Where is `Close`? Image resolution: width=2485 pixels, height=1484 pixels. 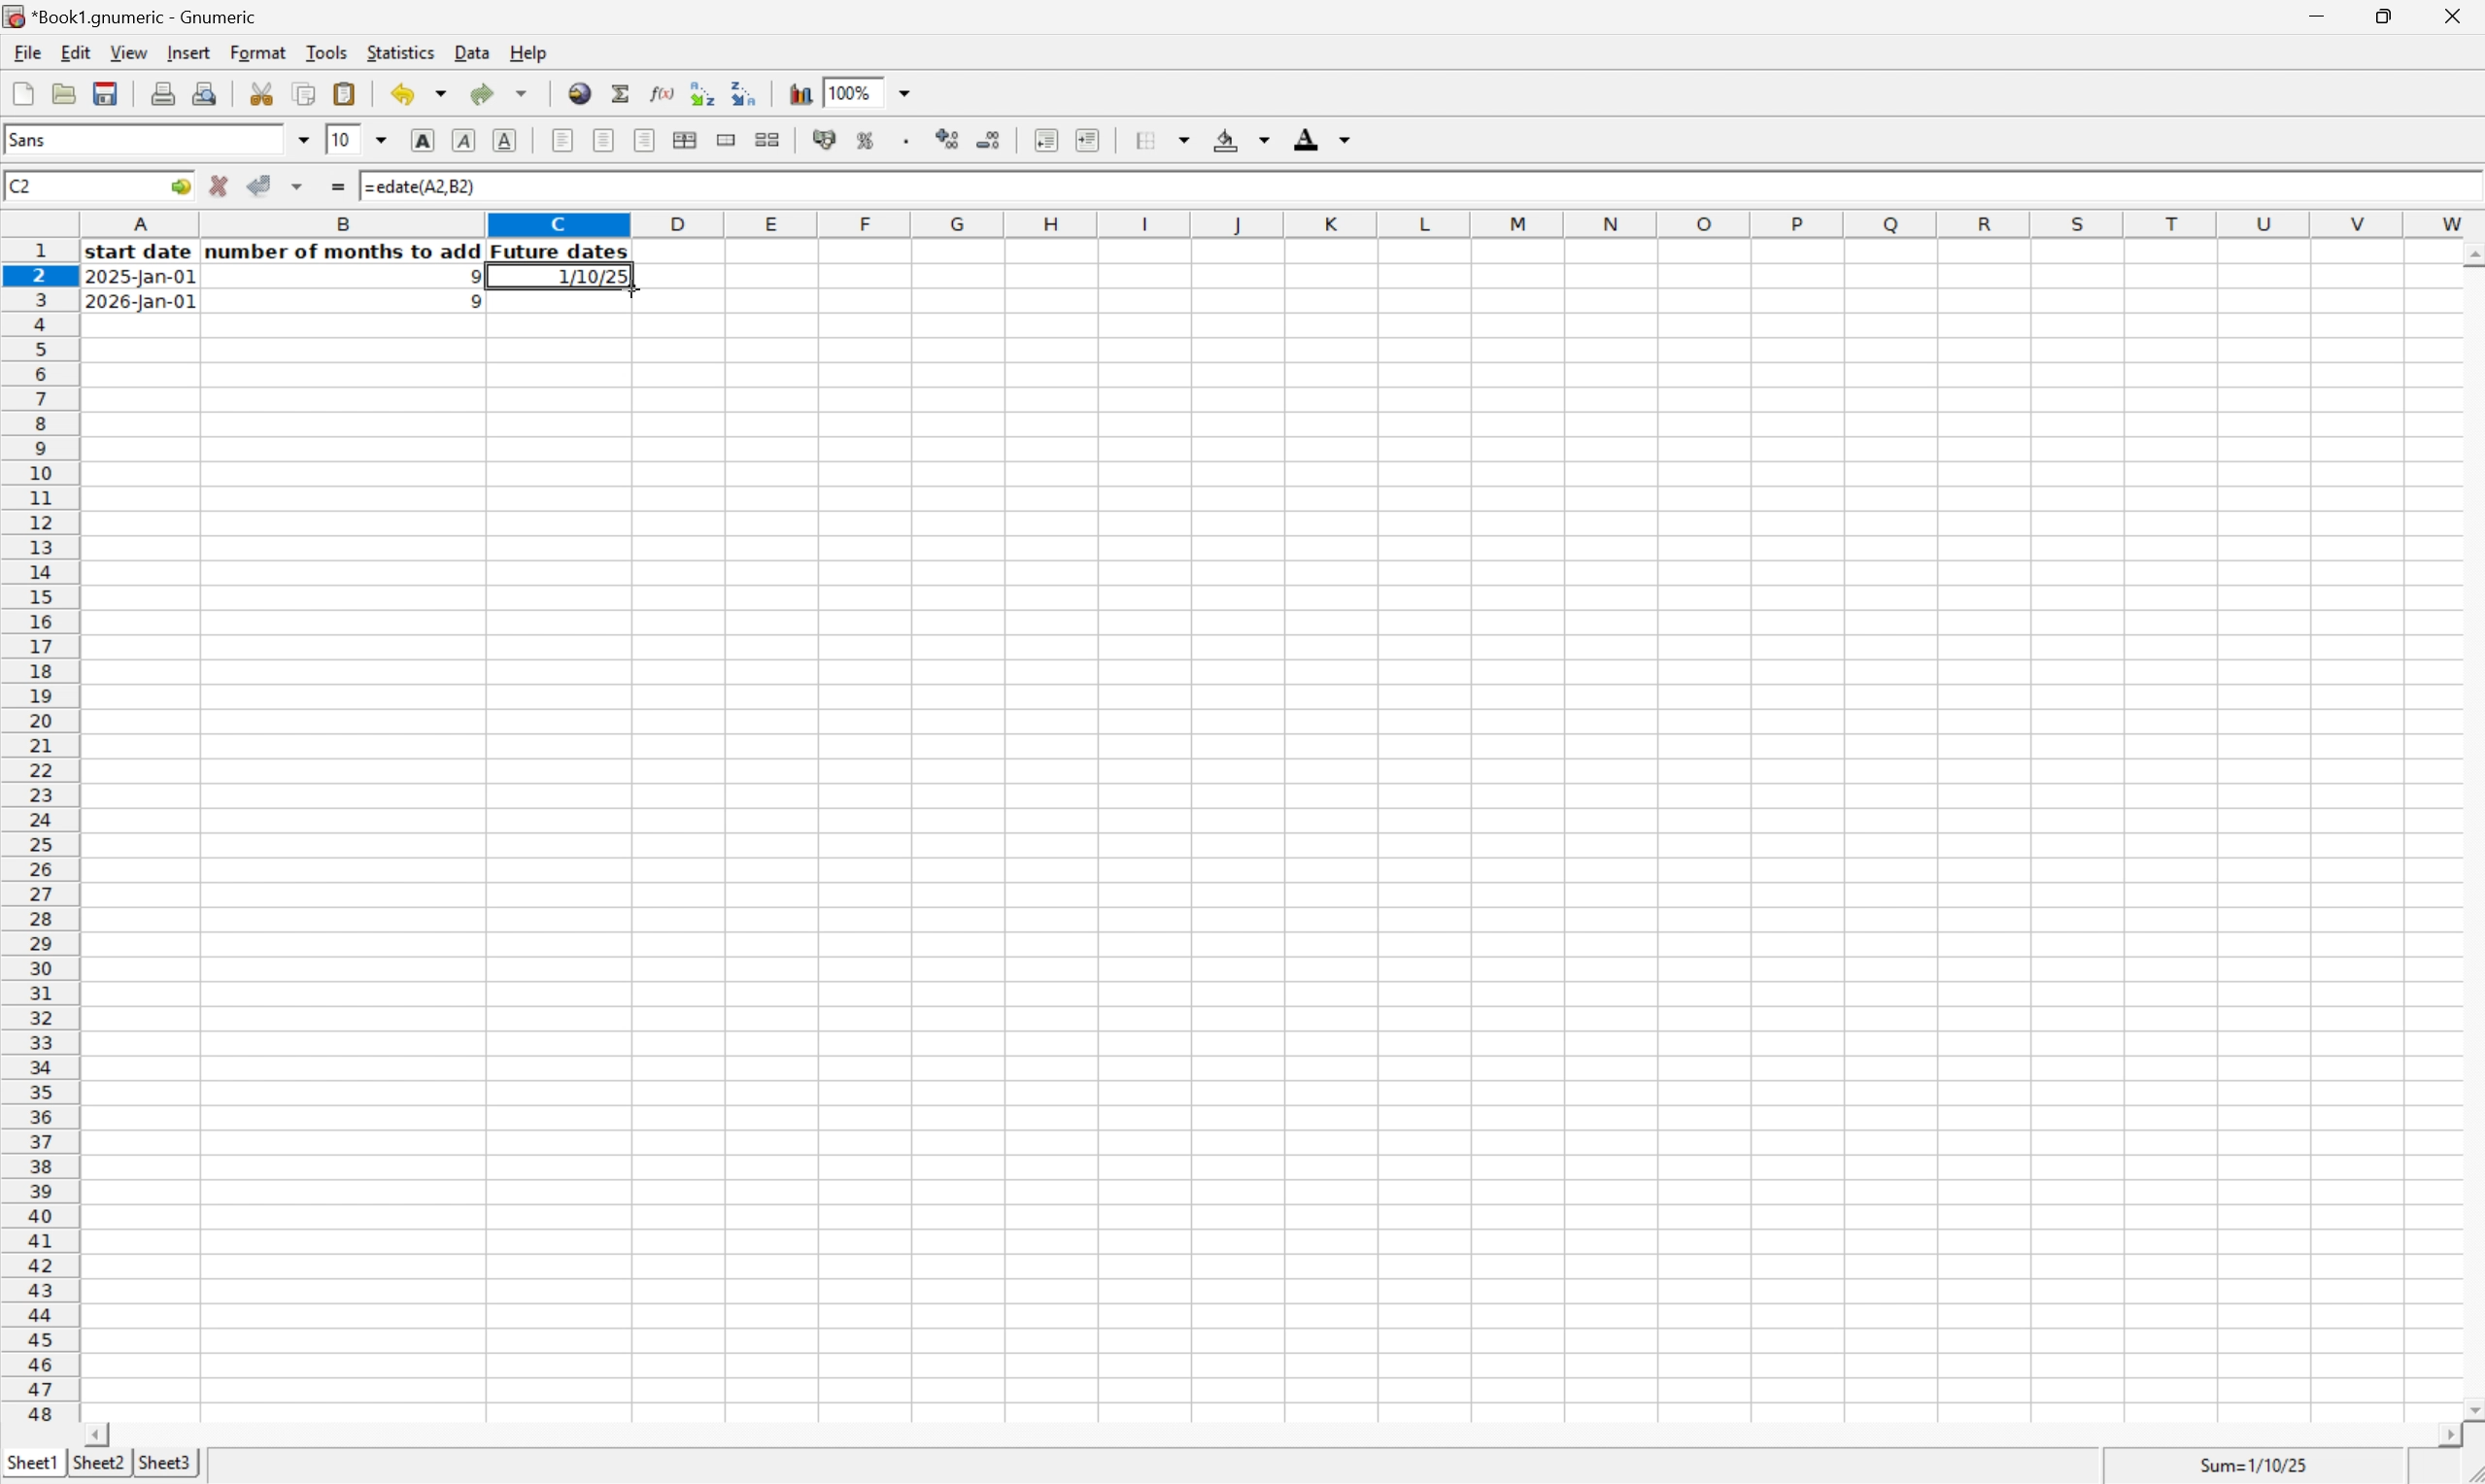
Close is located at coordinates (2455, 12).